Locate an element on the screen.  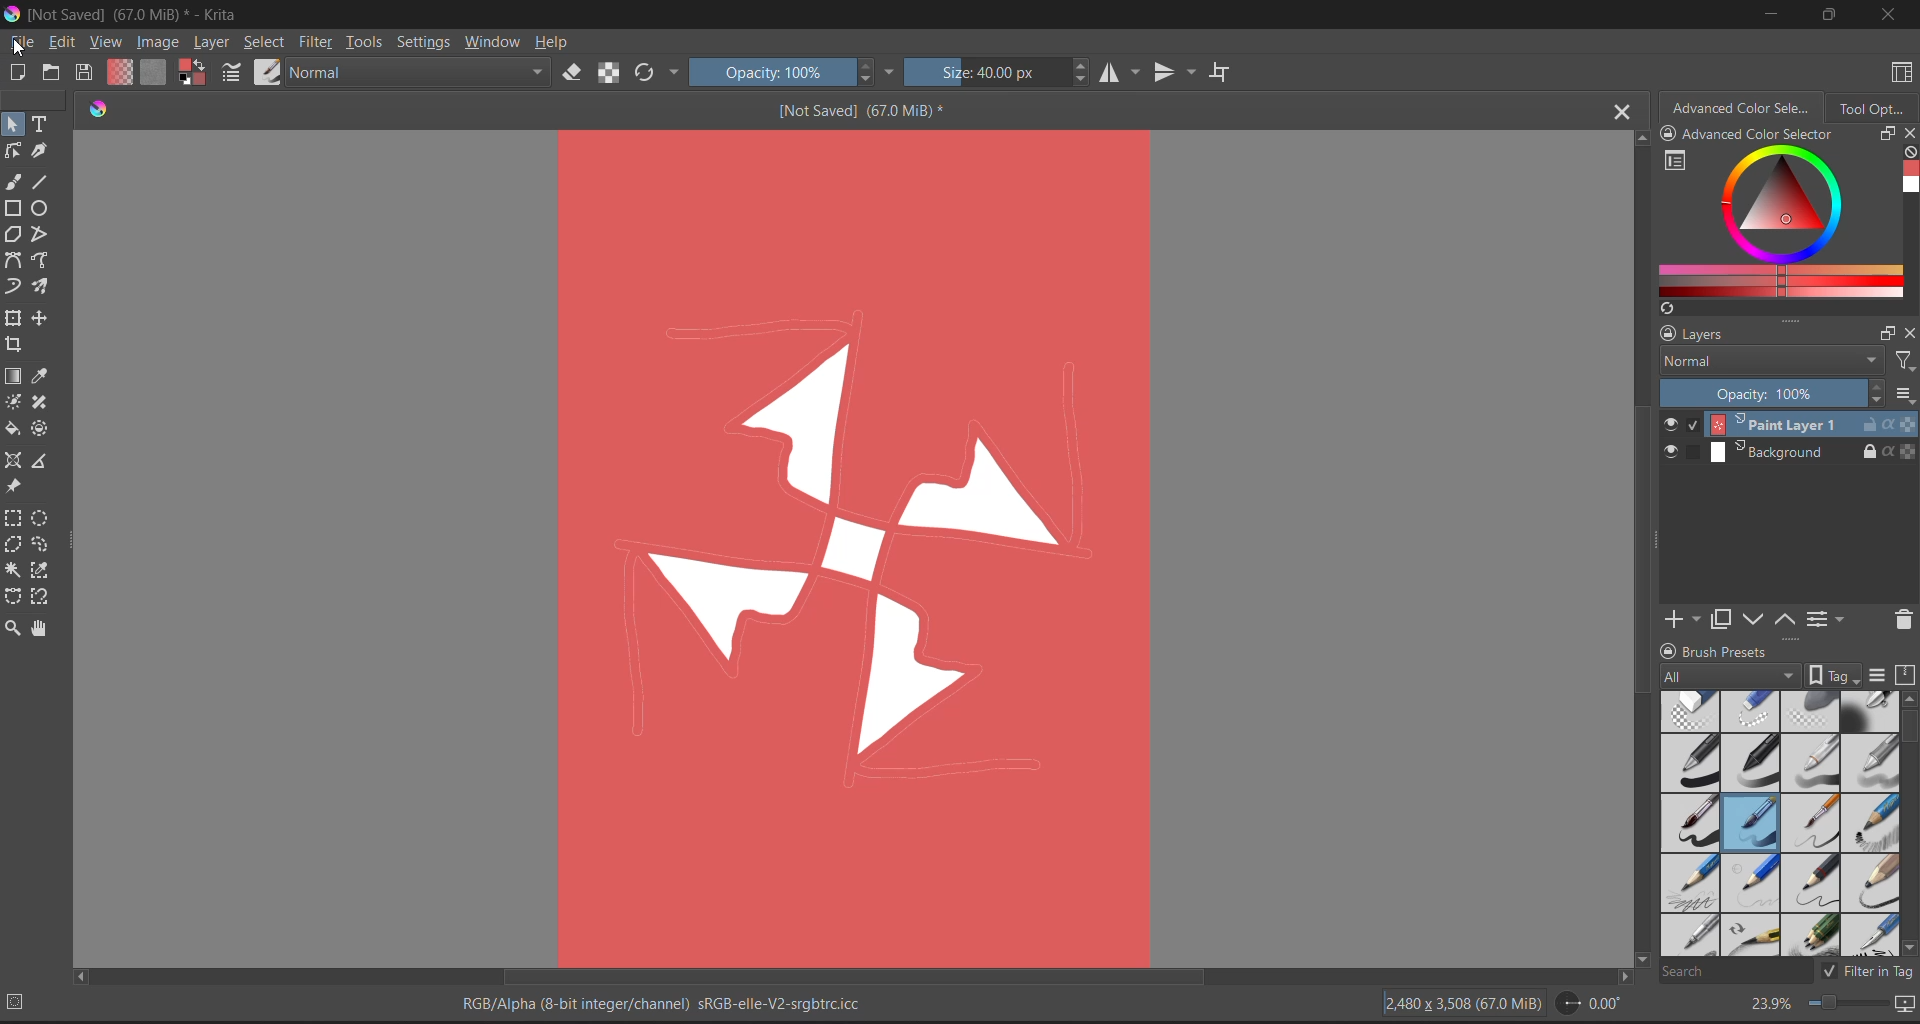
tools is located at coordinates (45, 430).